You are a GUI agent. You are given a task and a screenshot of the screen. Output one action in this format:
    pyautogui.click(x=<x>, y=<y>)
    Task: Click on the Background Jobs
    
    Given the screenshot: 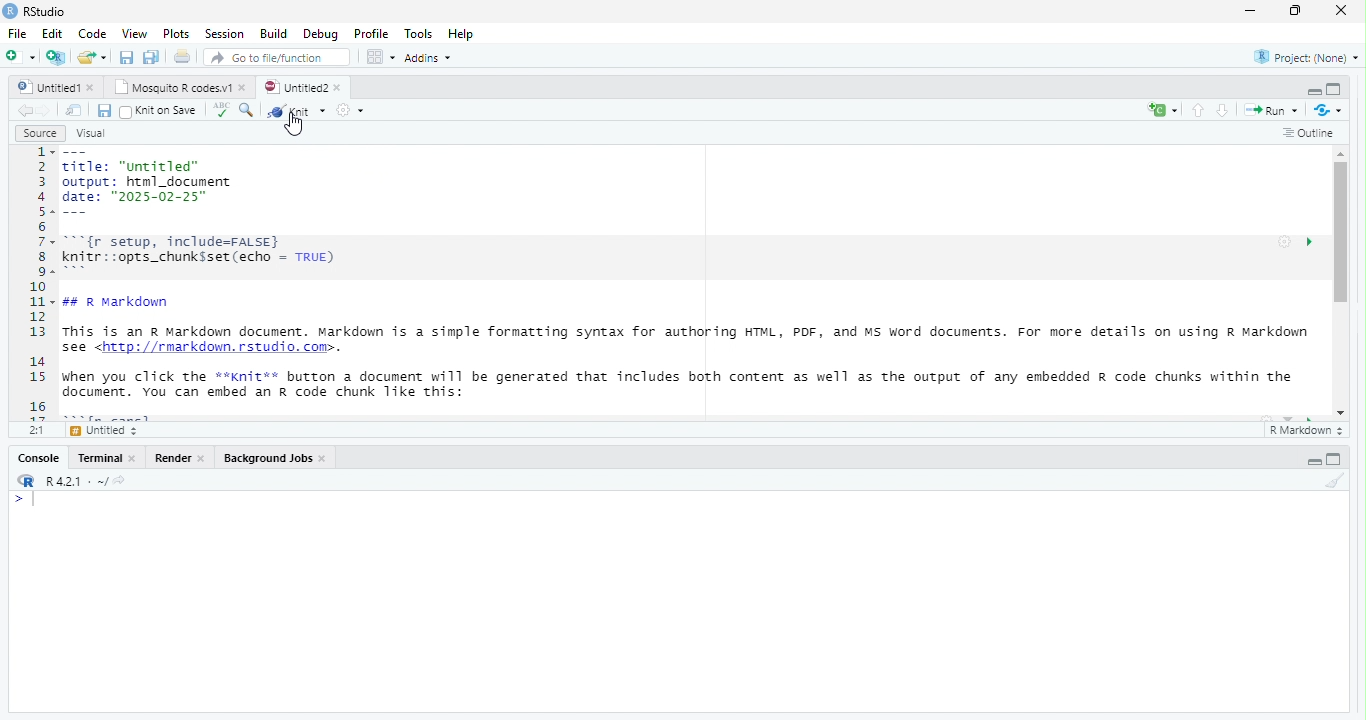 What is the action you would take?
    pyautogui.click(x=269, y=458)
    